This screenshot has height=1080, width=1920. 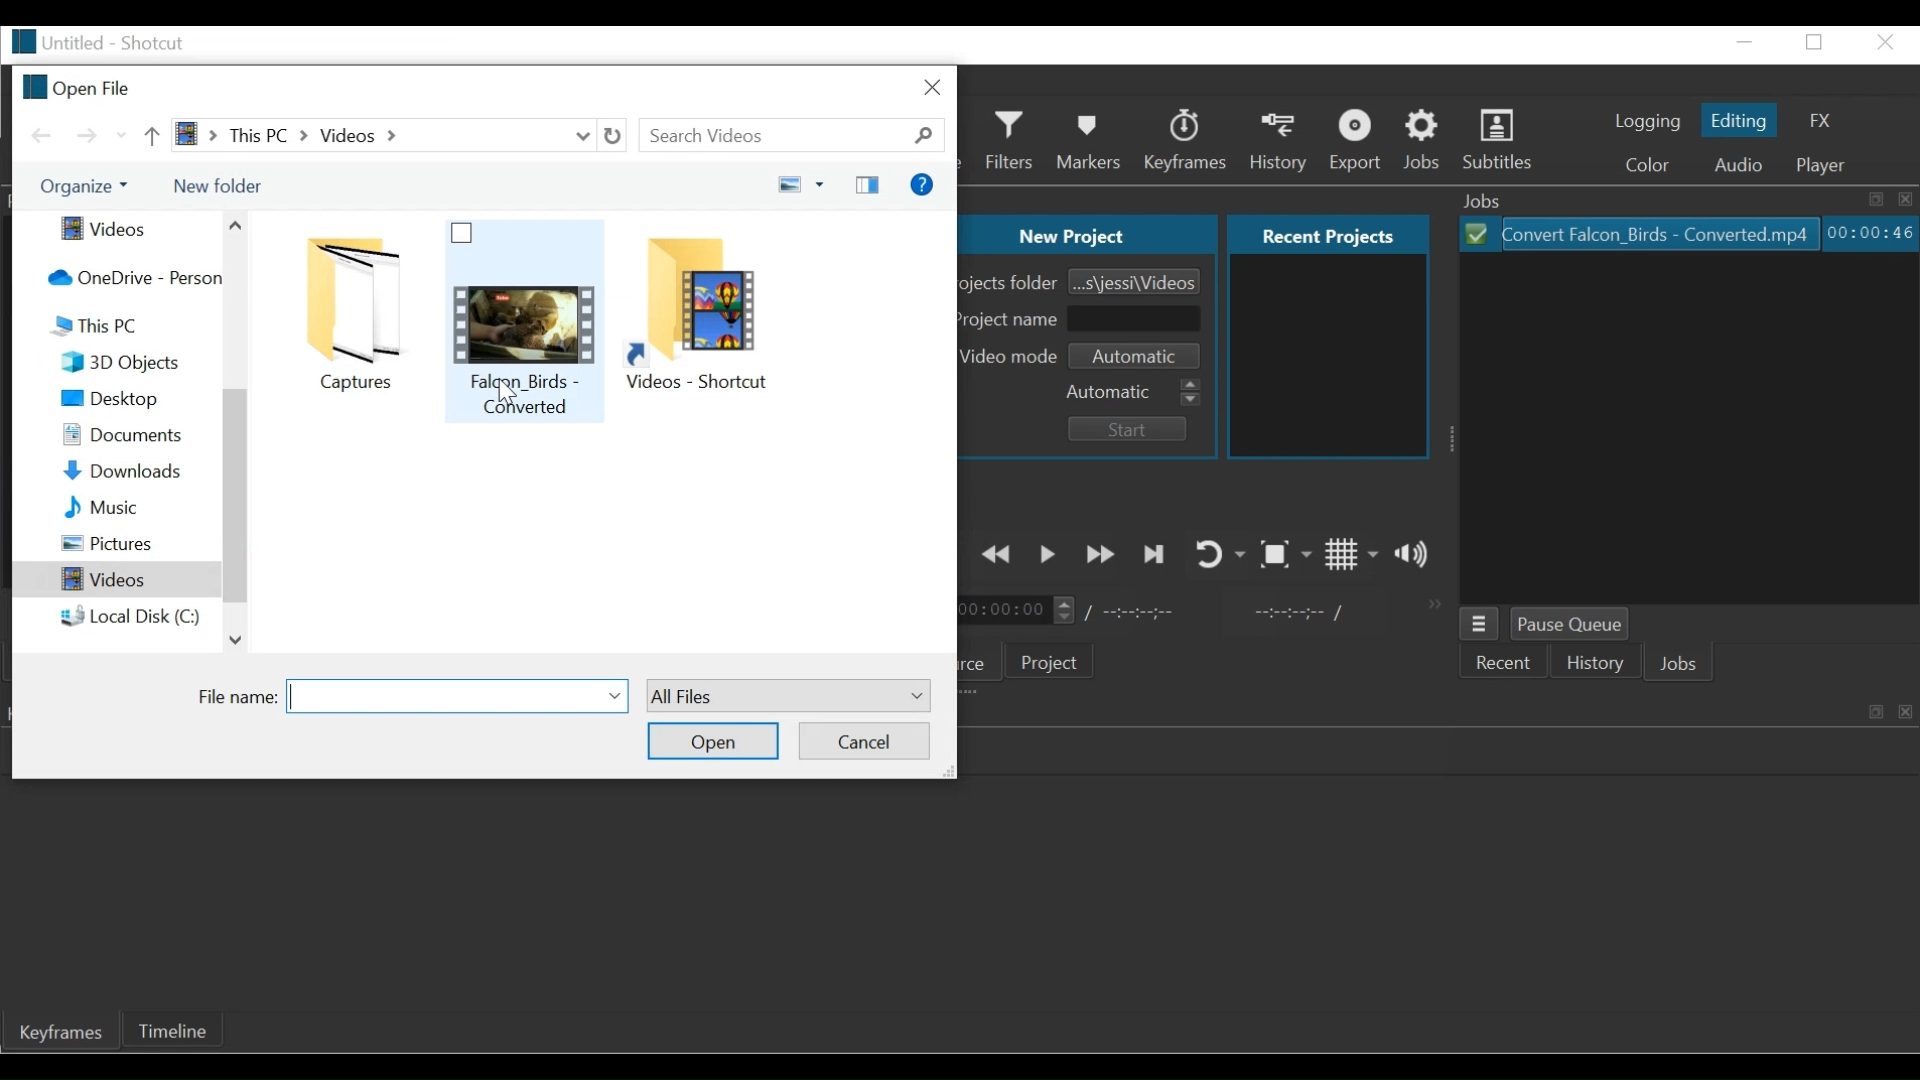 What do you see at coordinates (1019, 613) in the screenshot?
I see `Current position` at bounding box center [1019, 613].